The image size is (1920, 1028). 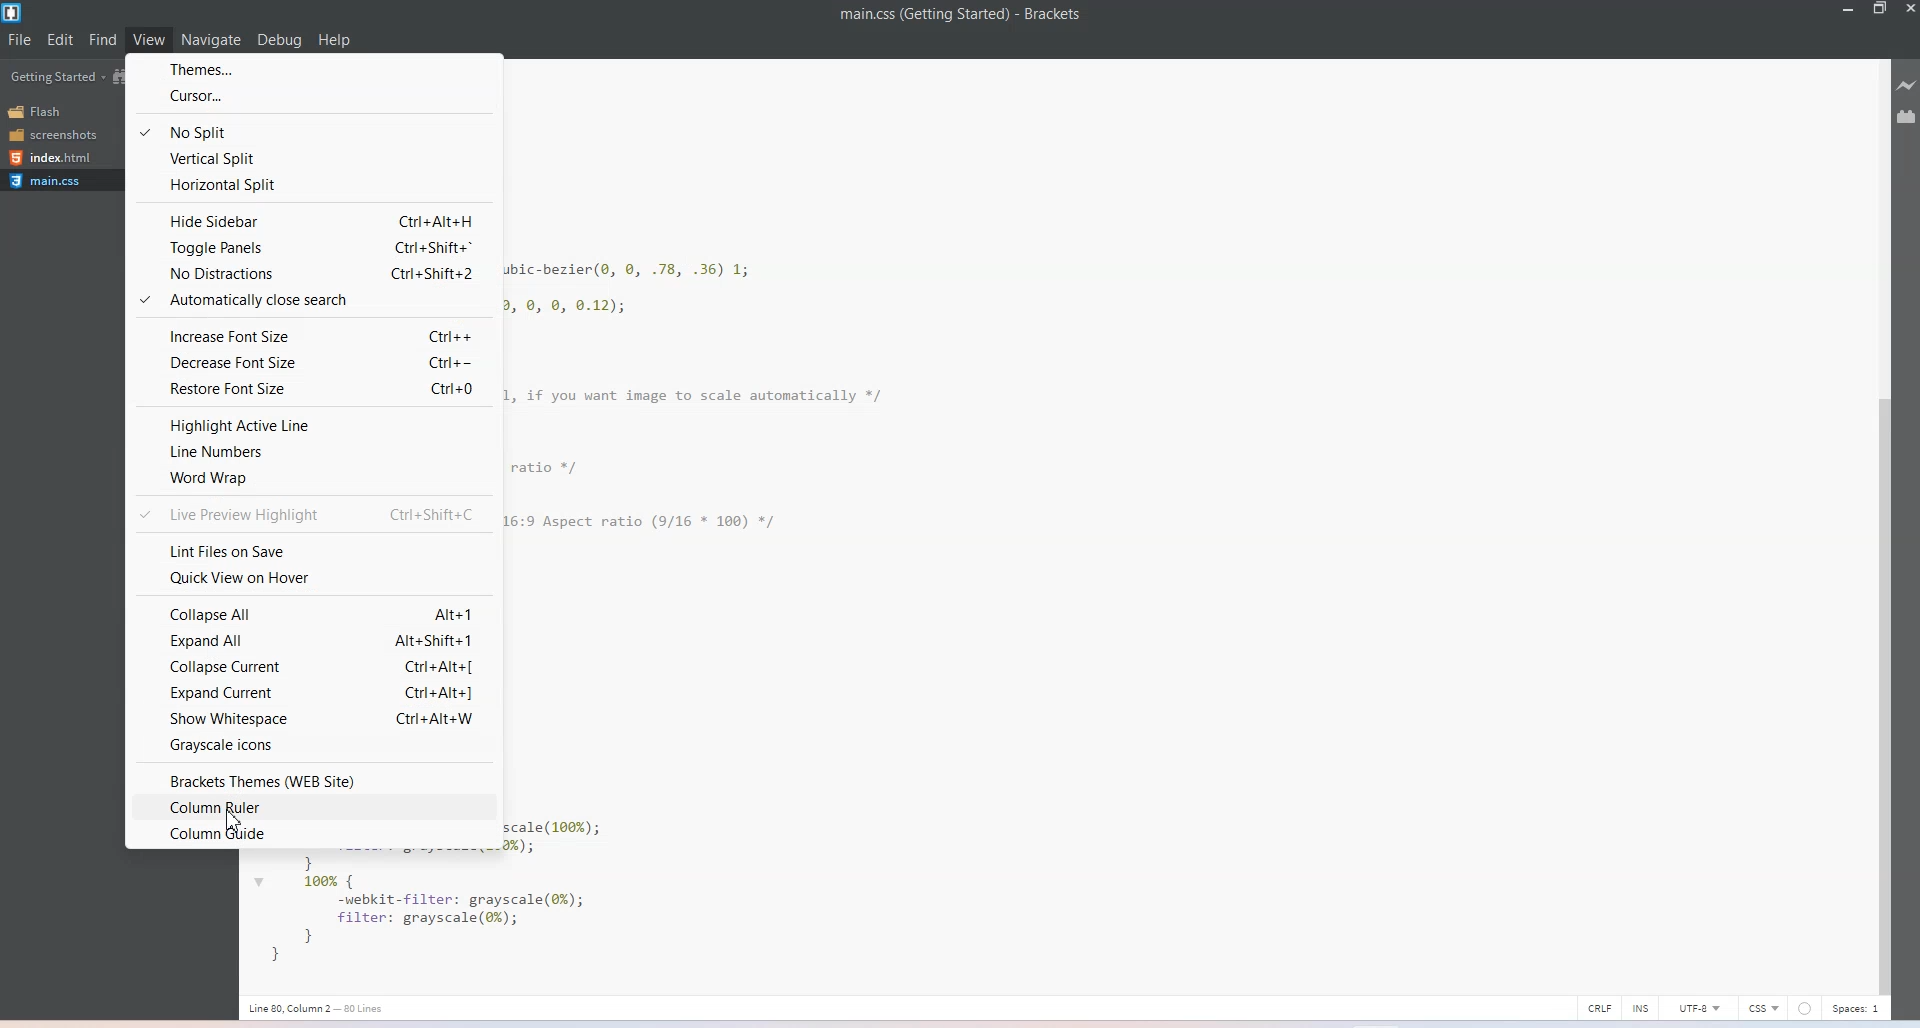 I want to click on Theme, so click(x=313, y=67).